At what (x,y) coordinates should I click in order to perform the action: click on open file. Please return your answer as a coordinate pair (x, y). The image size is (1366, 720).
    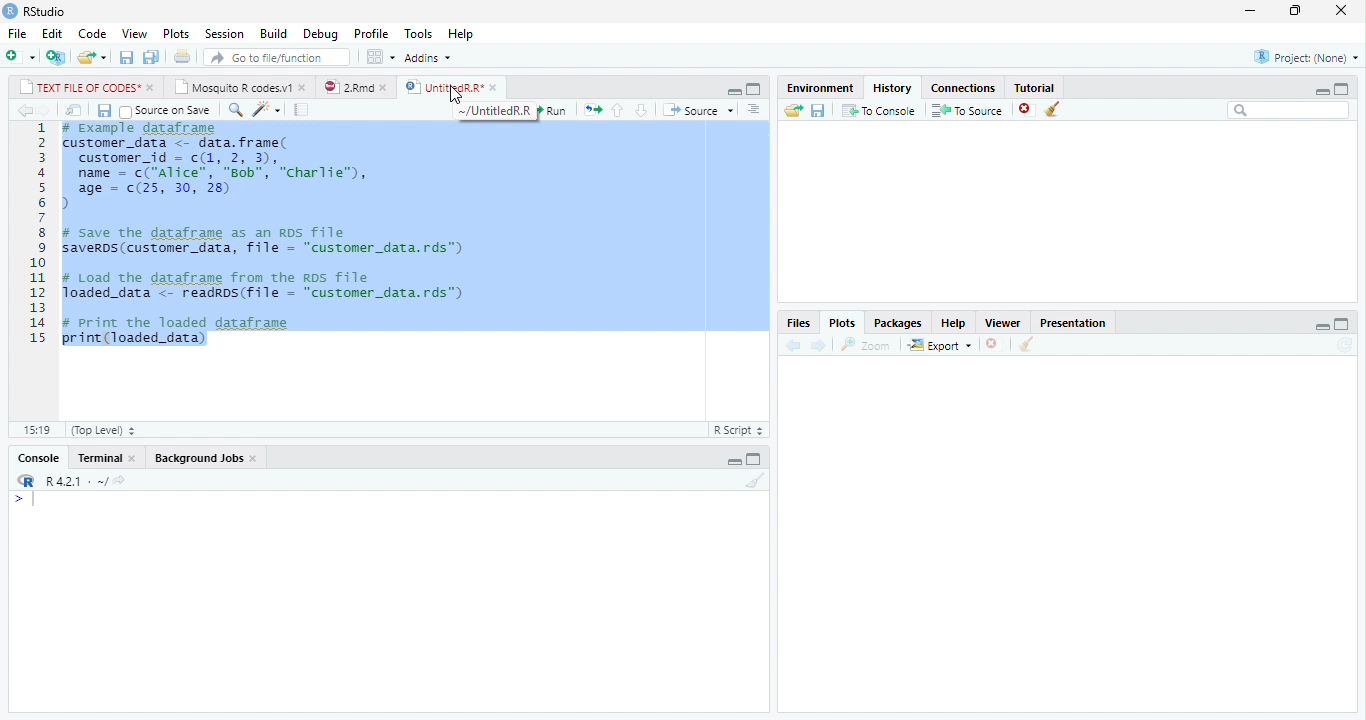
    Looking at the image, I should click on (92, 57).